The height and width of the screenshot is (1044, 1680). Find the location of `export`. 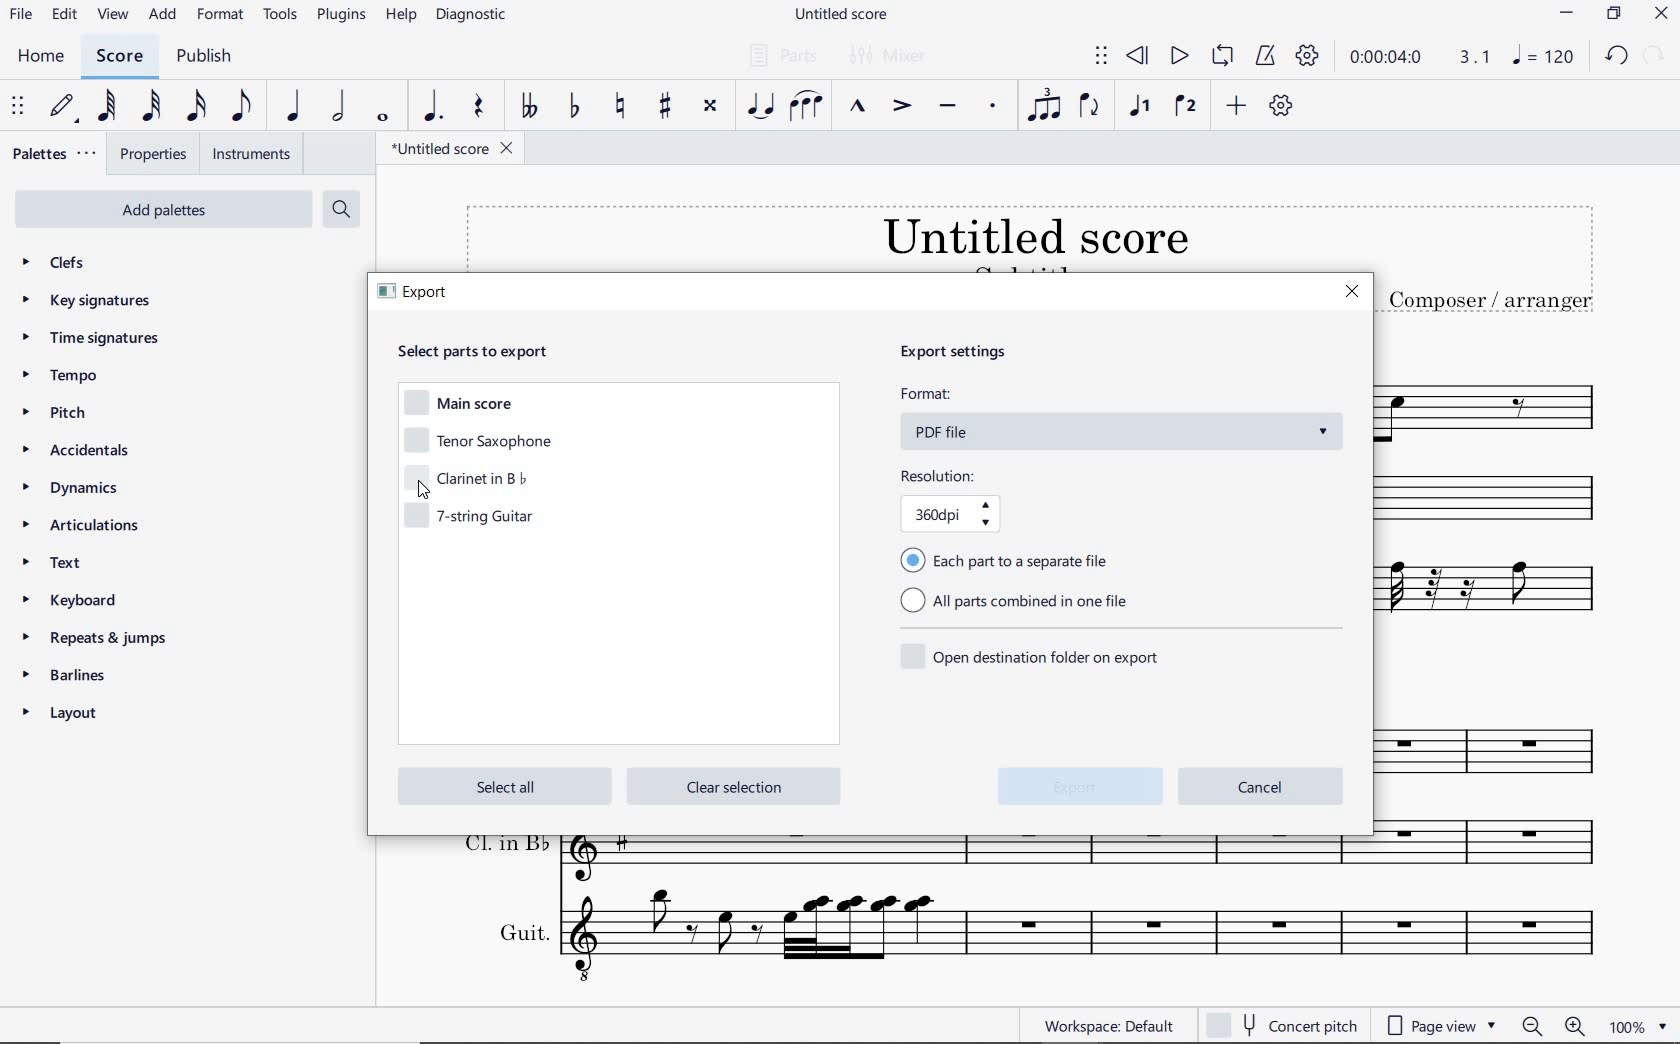

export is located at coordinates (1082, 786).